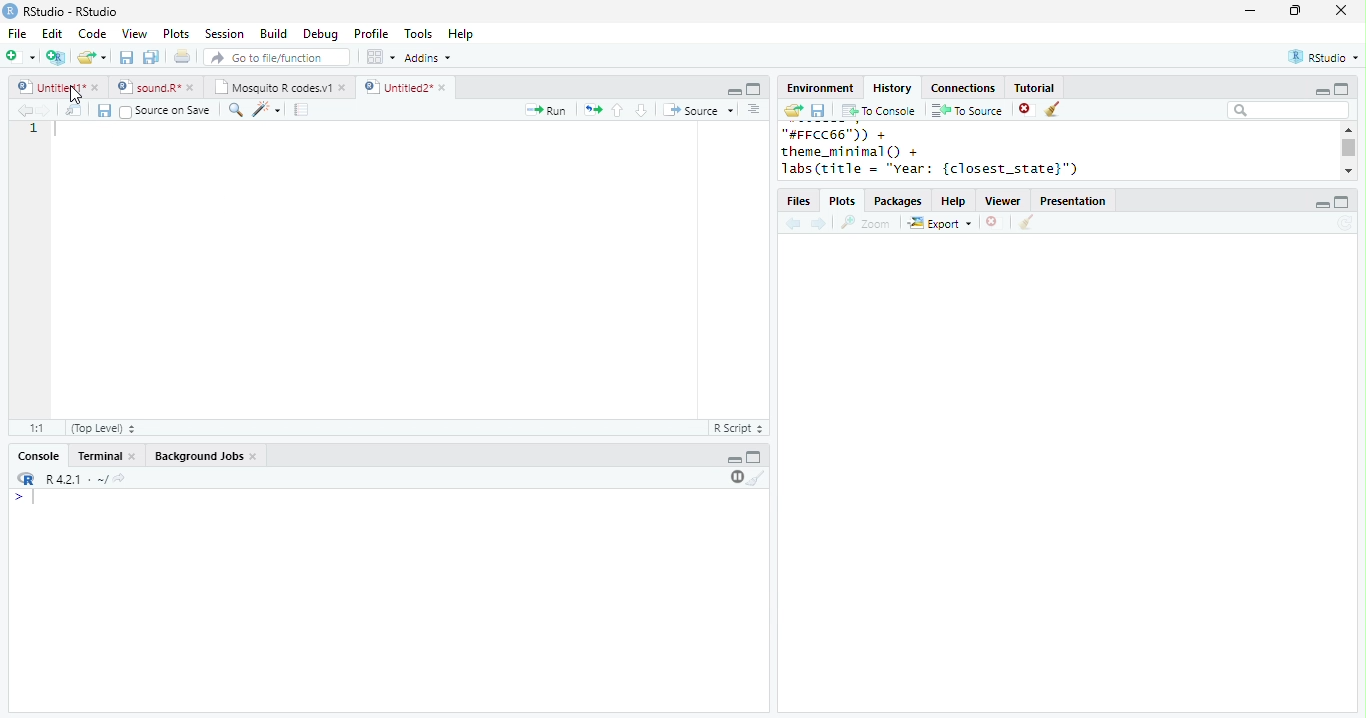 The width and height of the screenshot is (1366, 718). Describe the element at coordinates (995, 223) in the screenshot. I see `close file` at that location.